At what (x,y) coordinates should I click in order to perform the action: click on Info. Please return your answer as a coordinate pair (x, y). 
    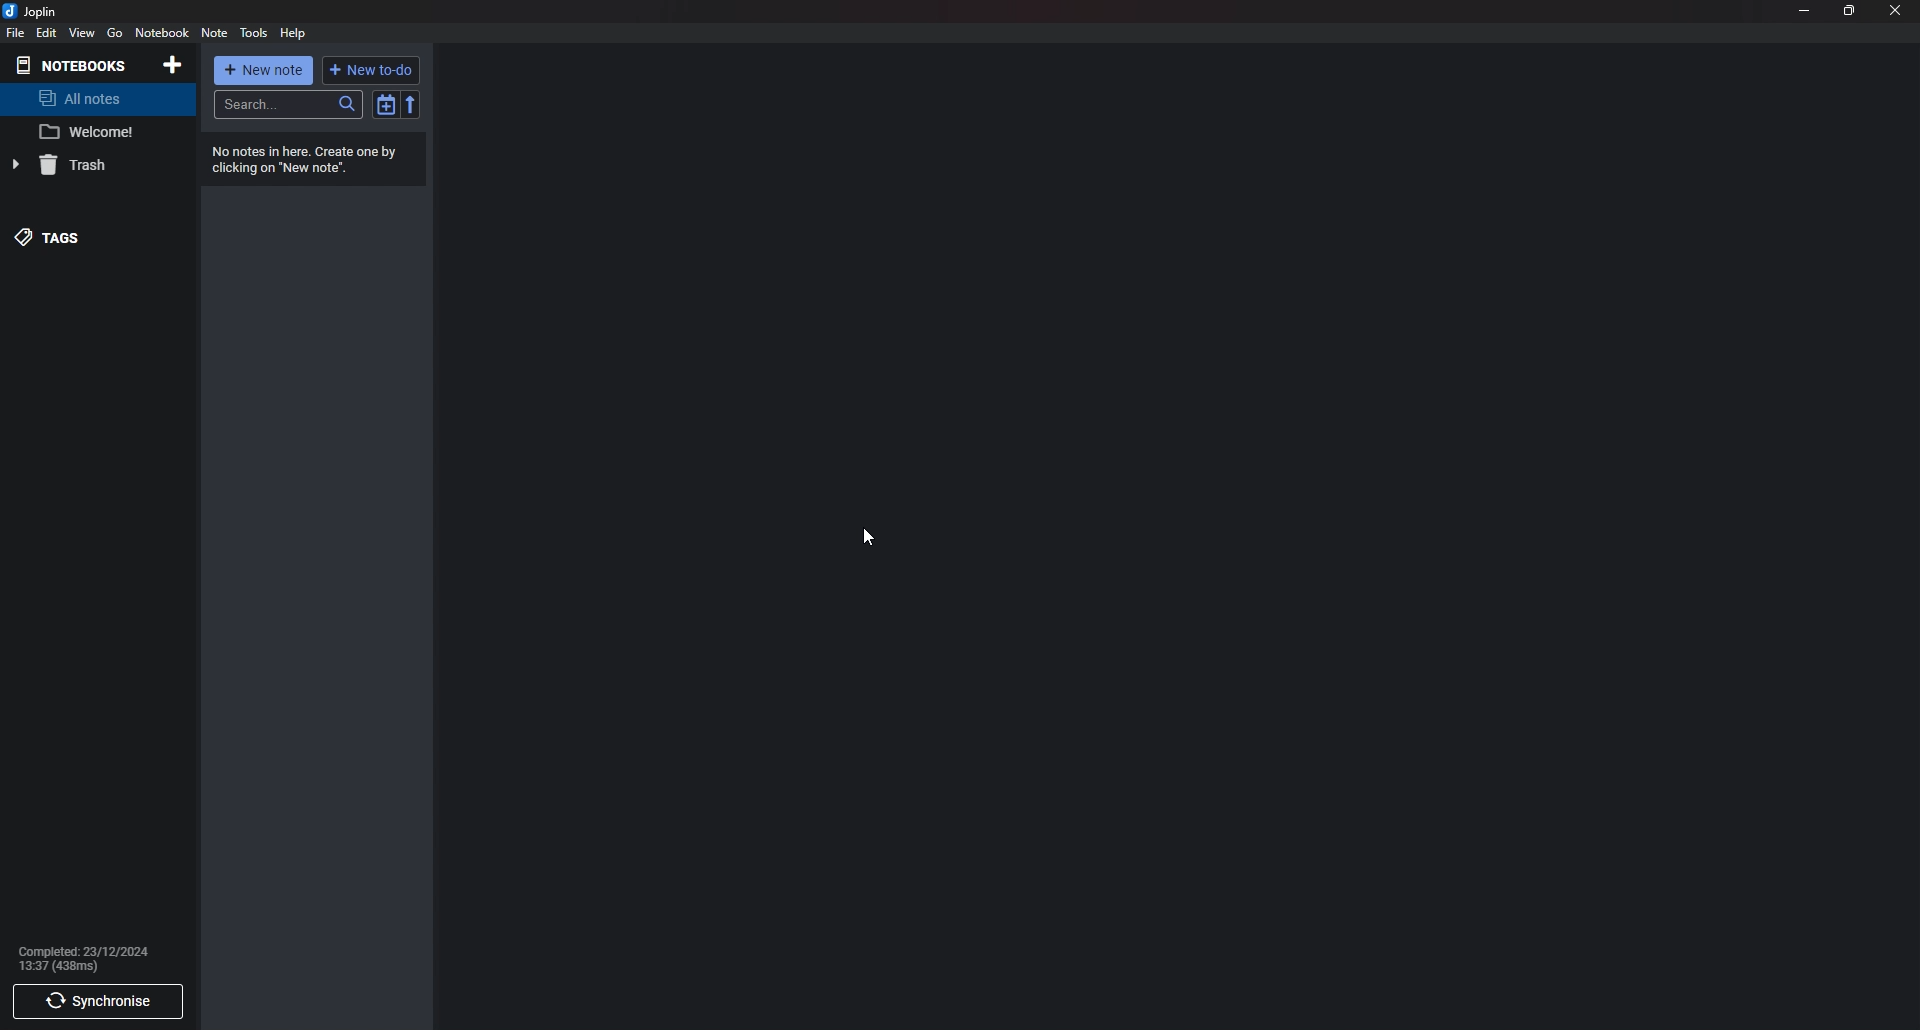
    Looking at the image, I should click on (91, 958).